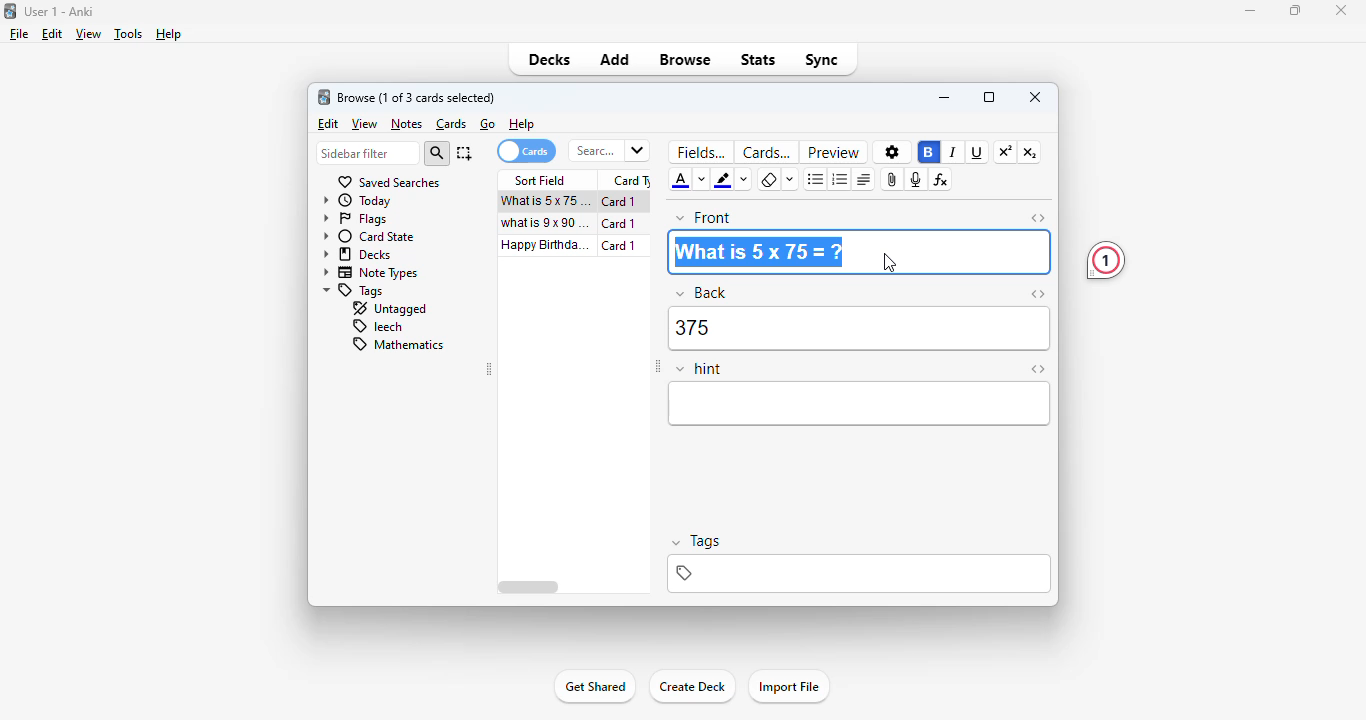 This screenshot has width=1366, height=720. What do you see at coordinates (890, 151) in the screenshot?
I see `options` at bounding box center [890, 151].